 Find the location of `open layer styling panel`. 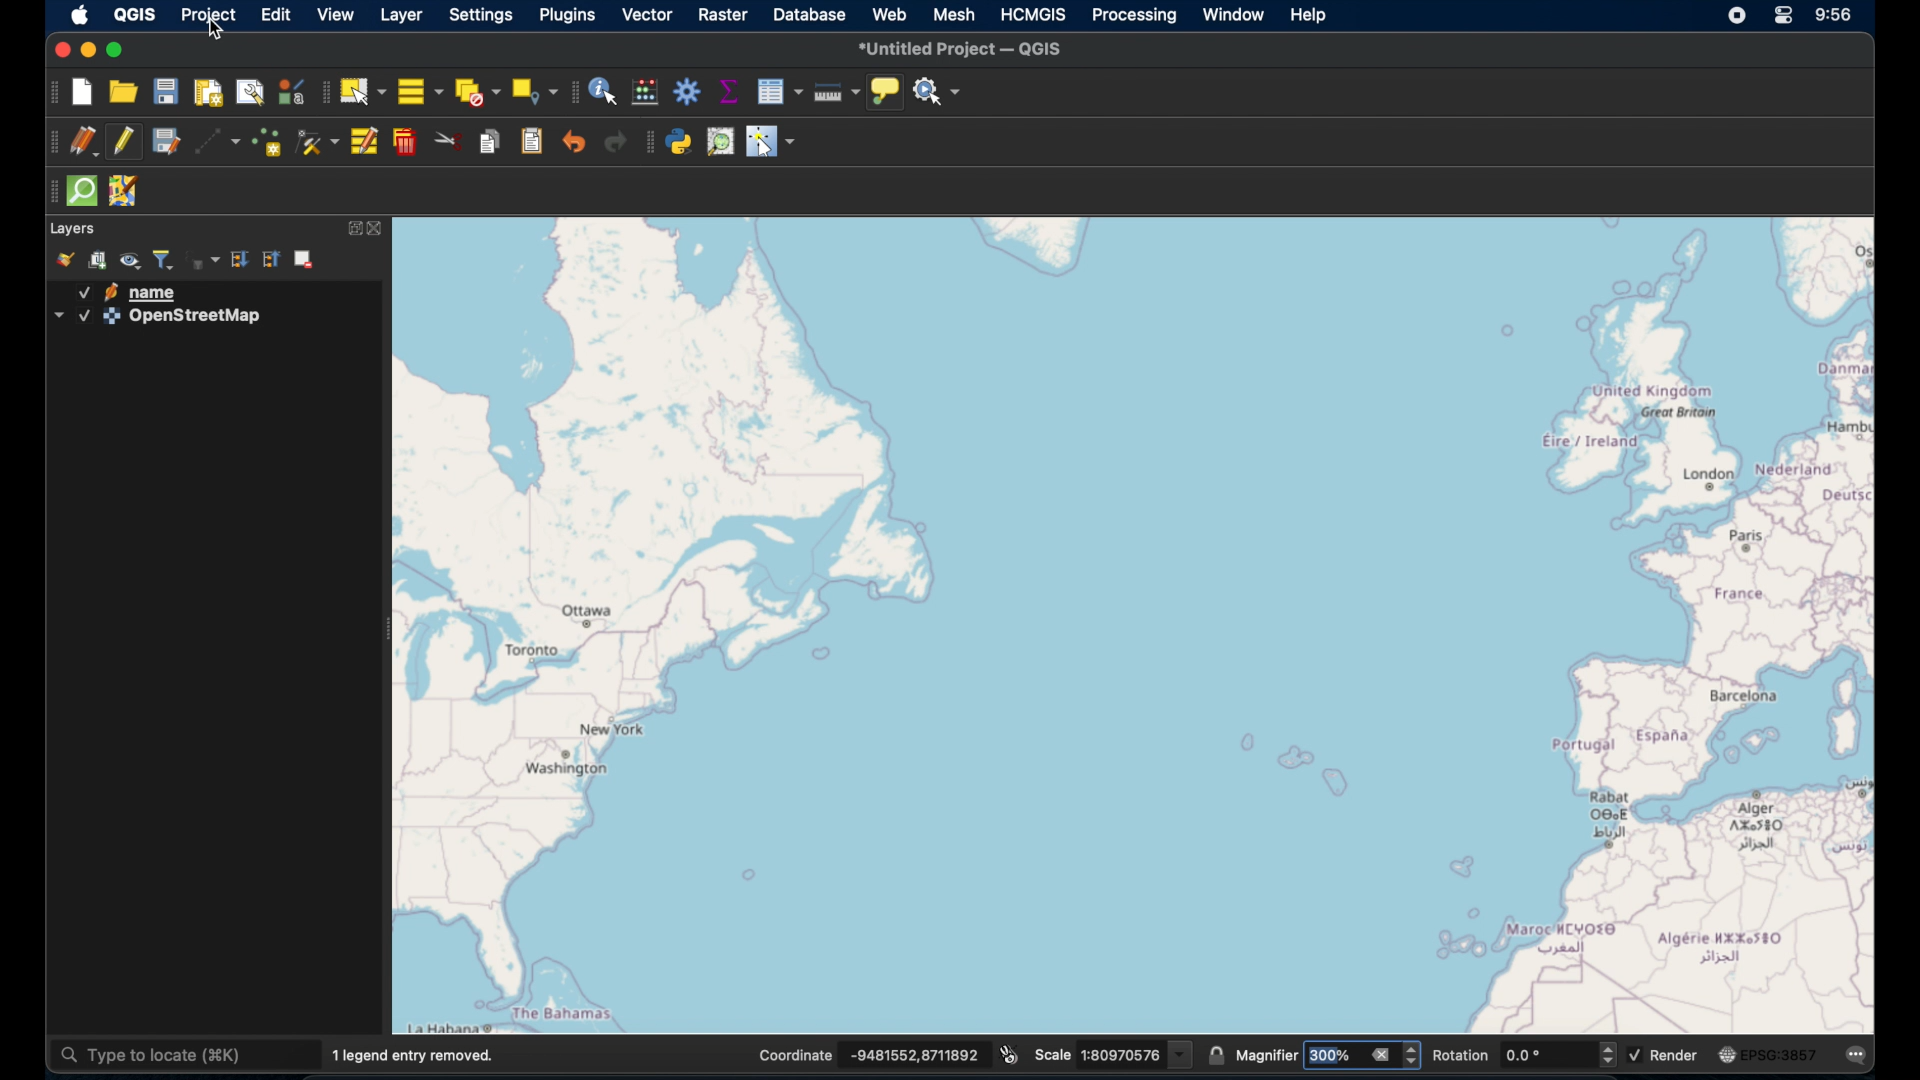

open layer styling panel is located at coordinates (65, 260).